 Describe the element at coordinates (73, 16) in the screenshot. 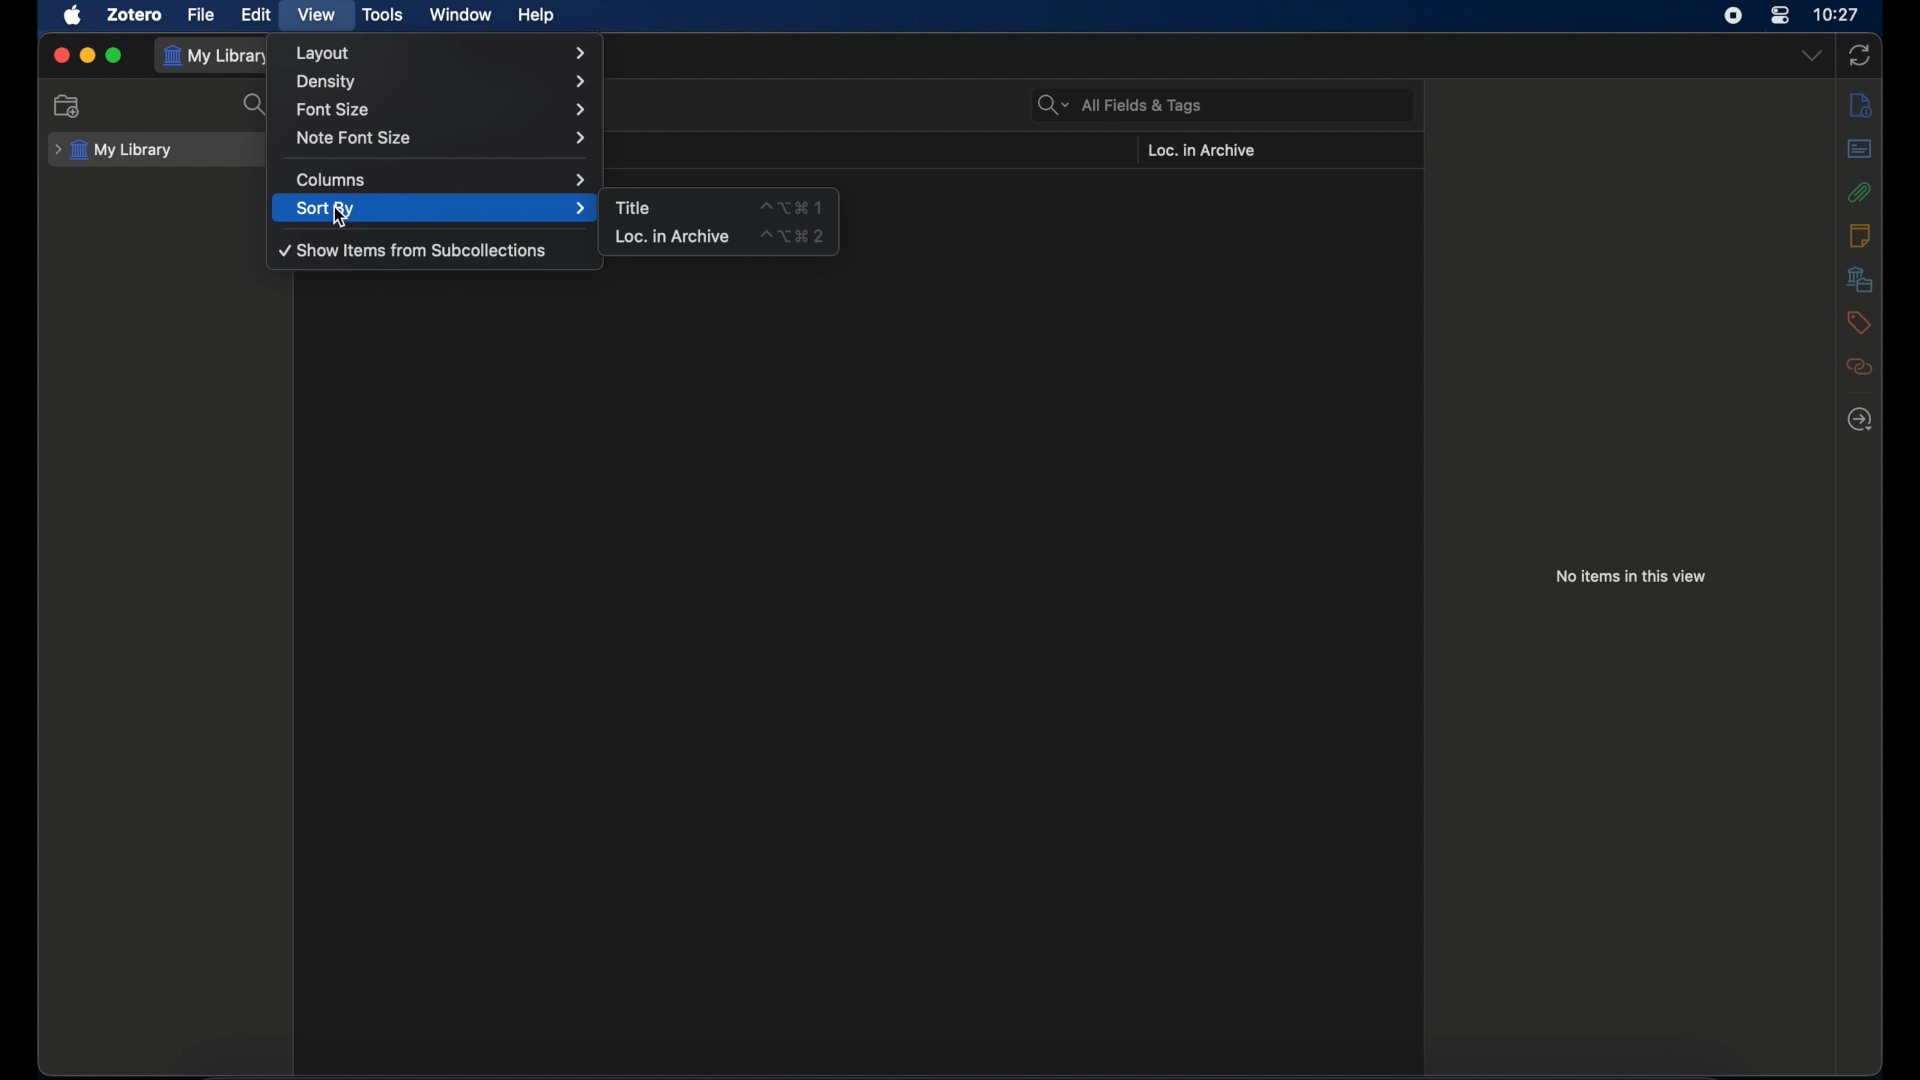

I see `apple` at that location.